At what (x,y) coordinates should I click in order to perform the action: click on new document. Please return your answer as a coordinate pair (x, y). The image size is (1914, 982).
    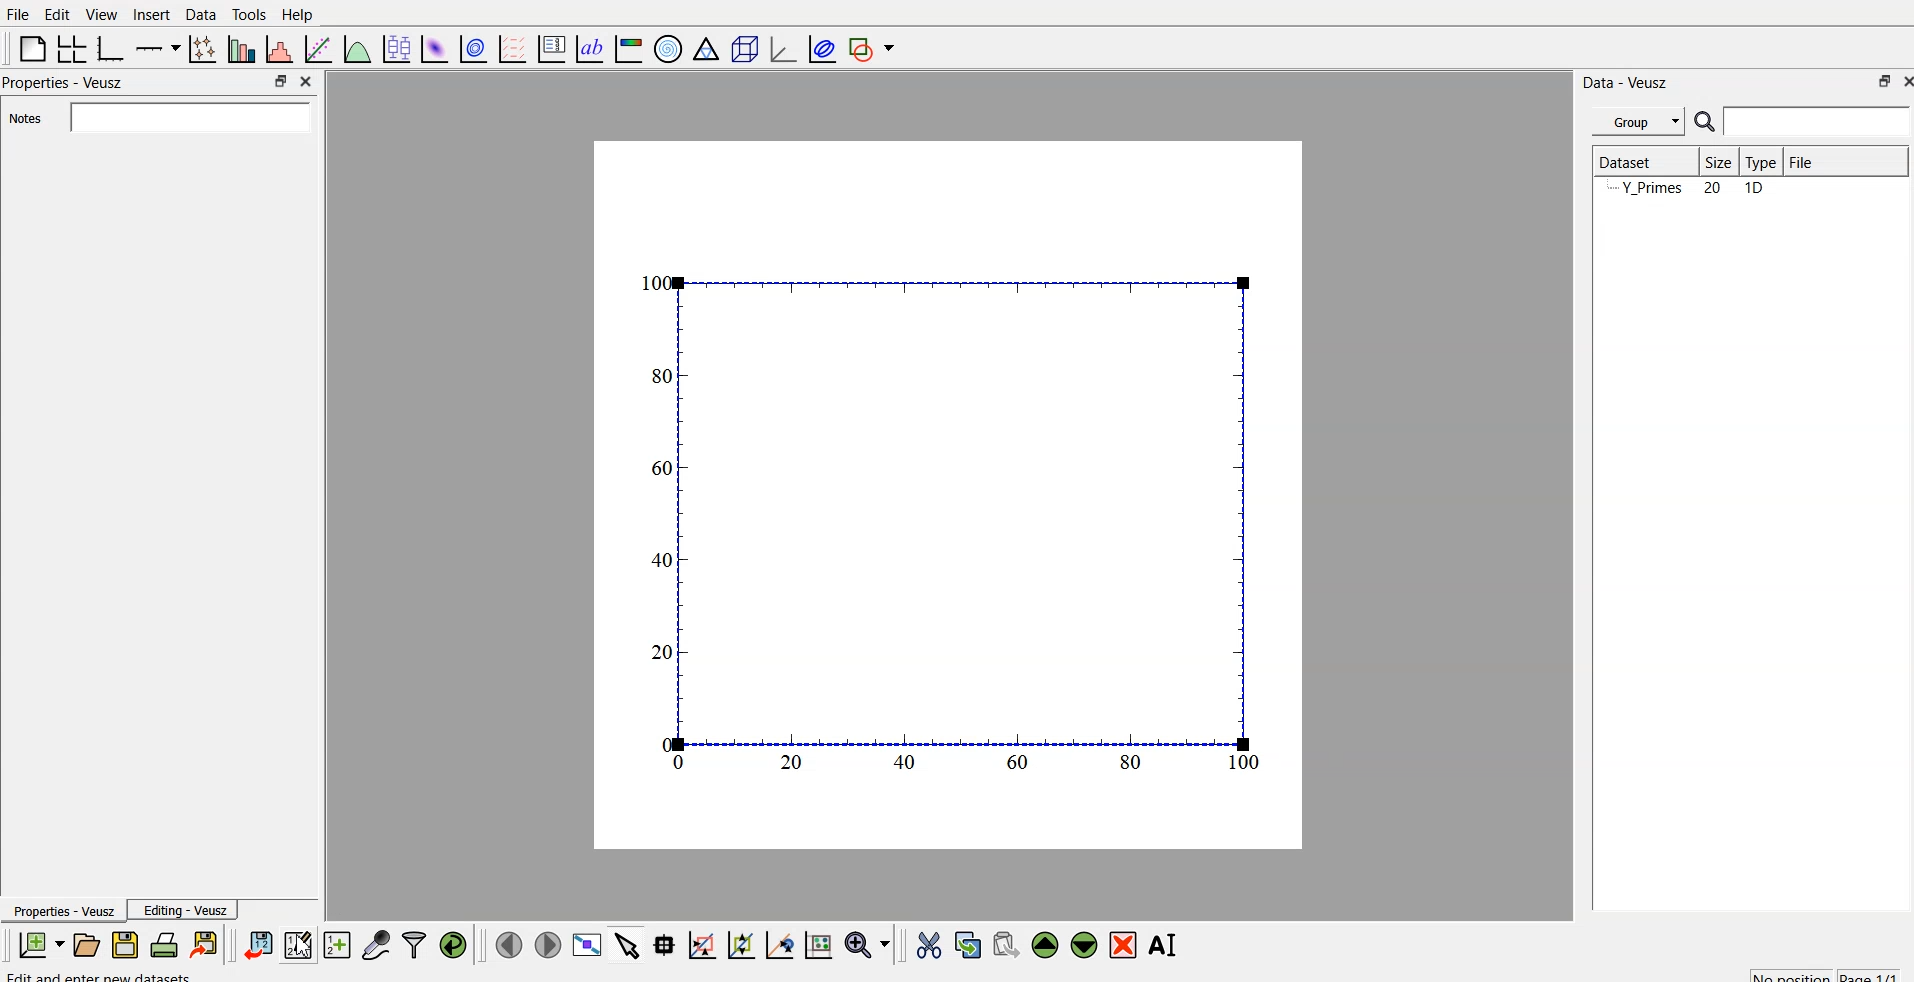
    Looking at the image, I should click on (38, 945).